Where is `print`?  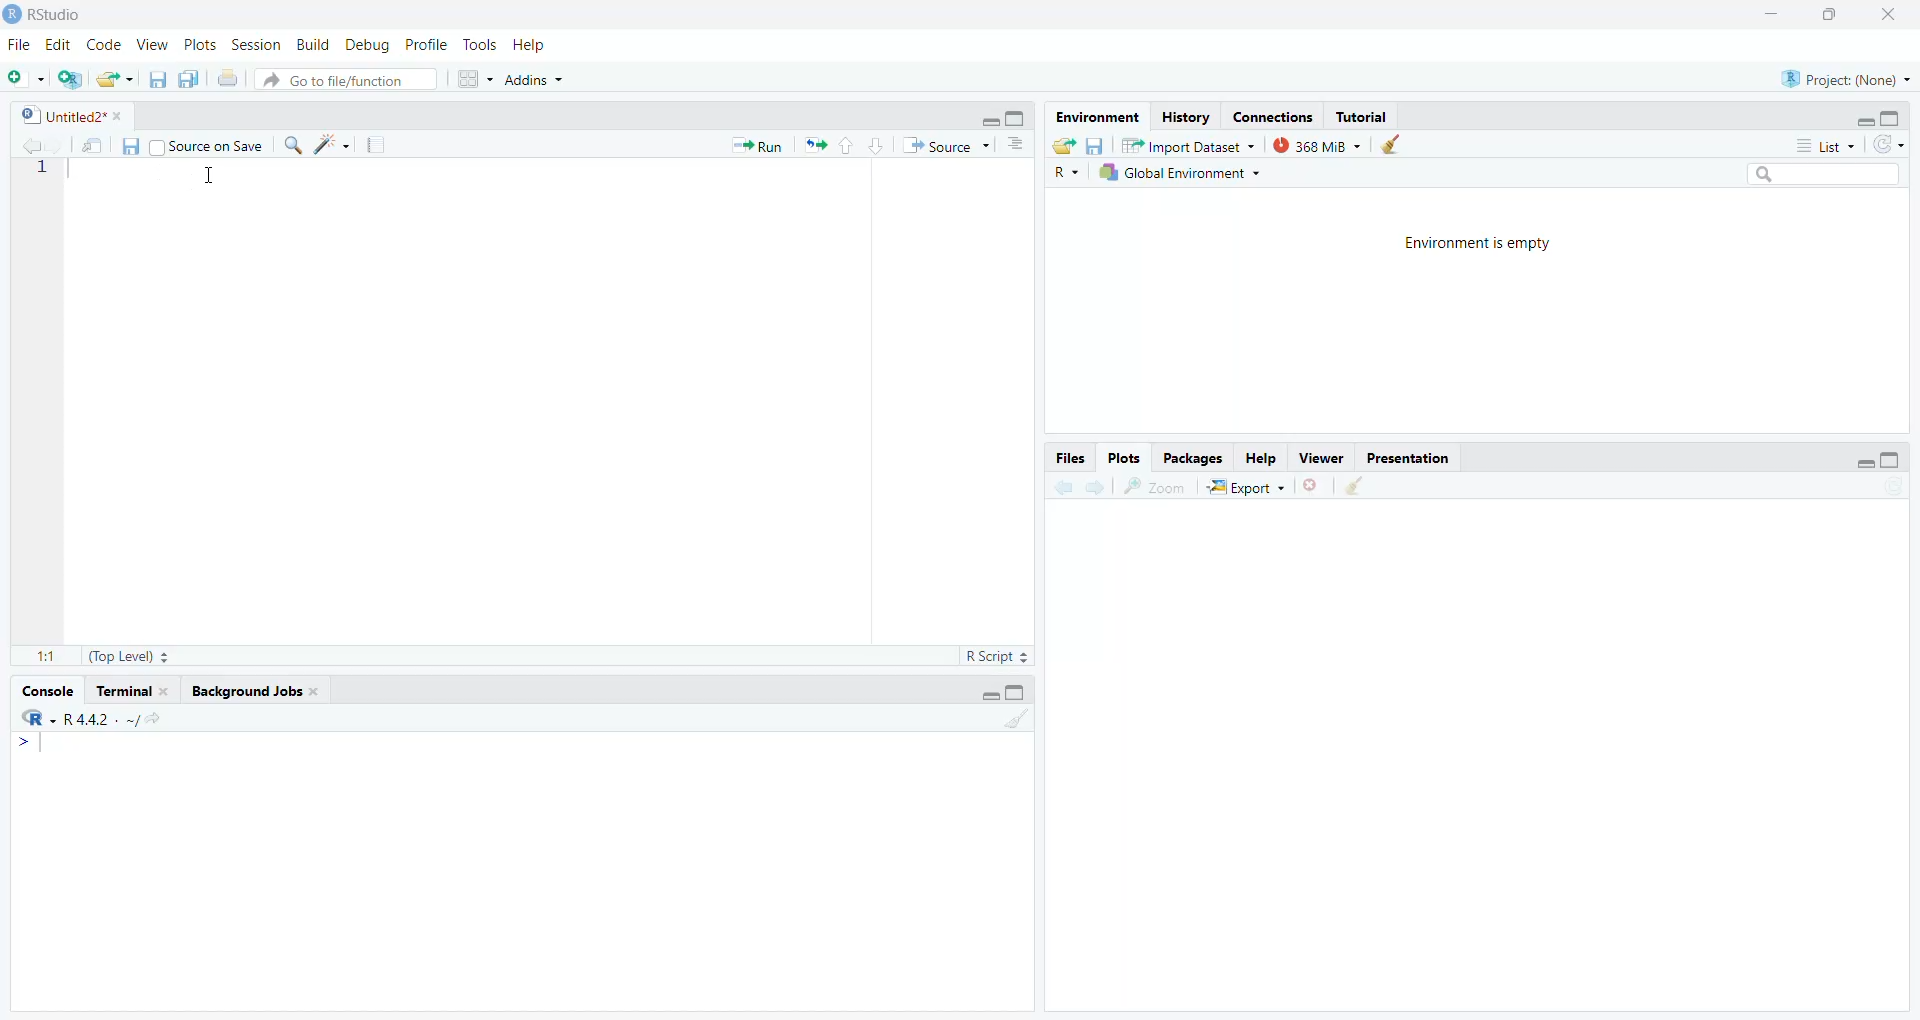
print is located at coordinates (230, 82).